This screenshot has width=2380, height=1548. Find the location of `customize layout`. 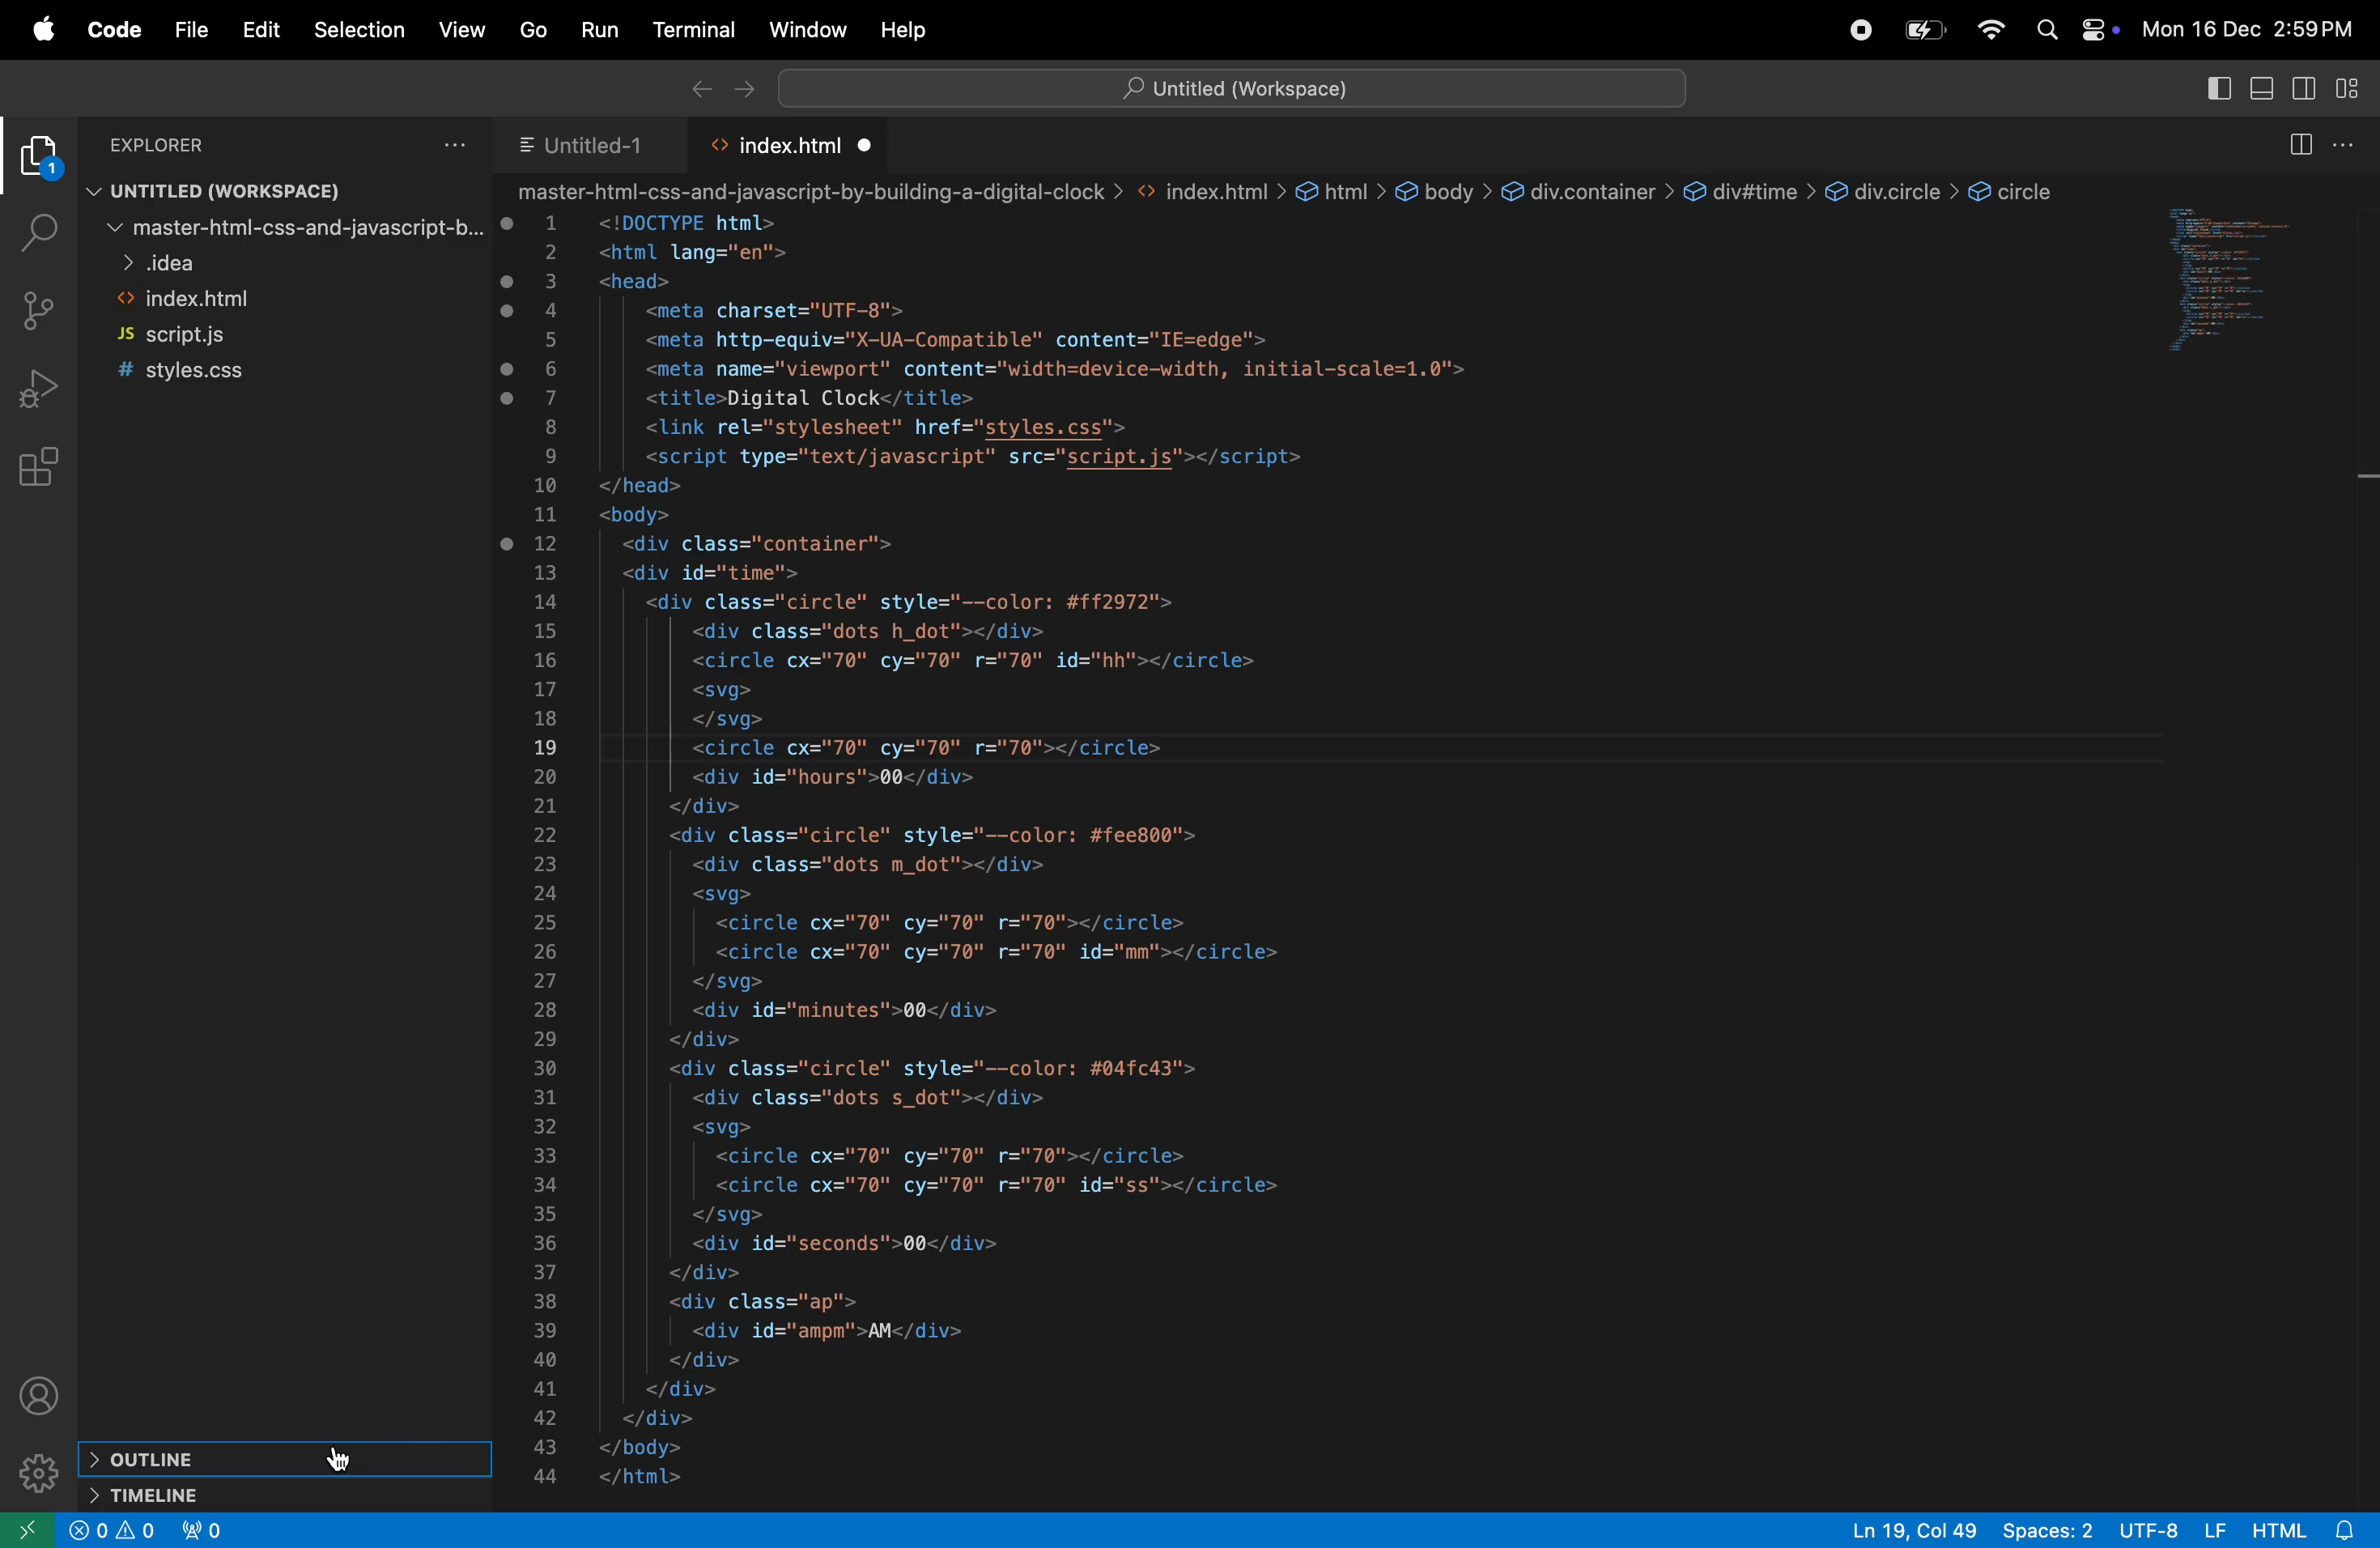

customize layout is located at coordinates (2351, 86).